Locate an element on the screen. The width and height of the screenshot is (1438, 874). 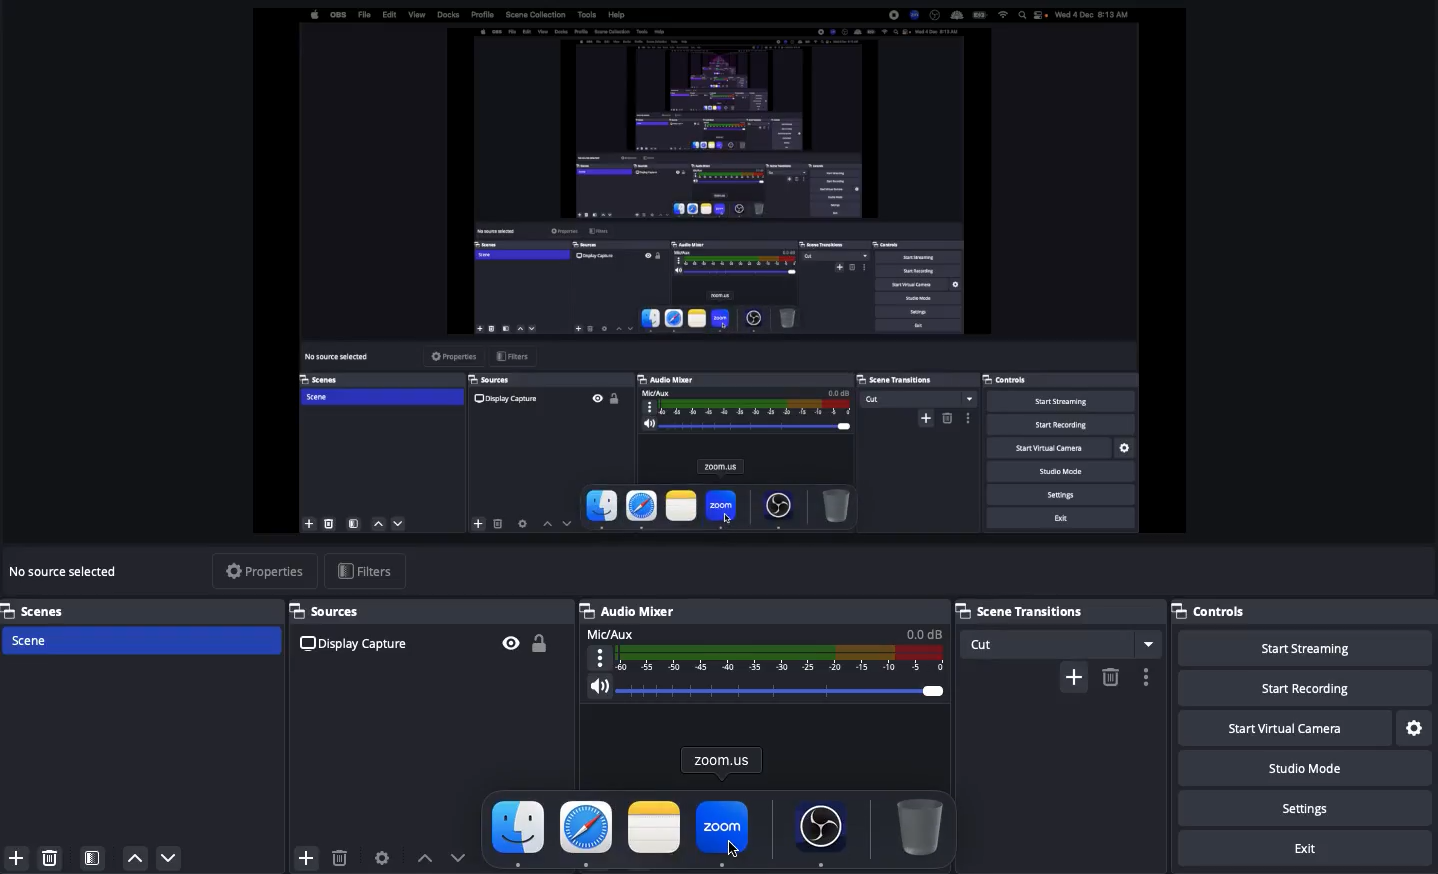
Mic aux is located at coordinates (767, 648).